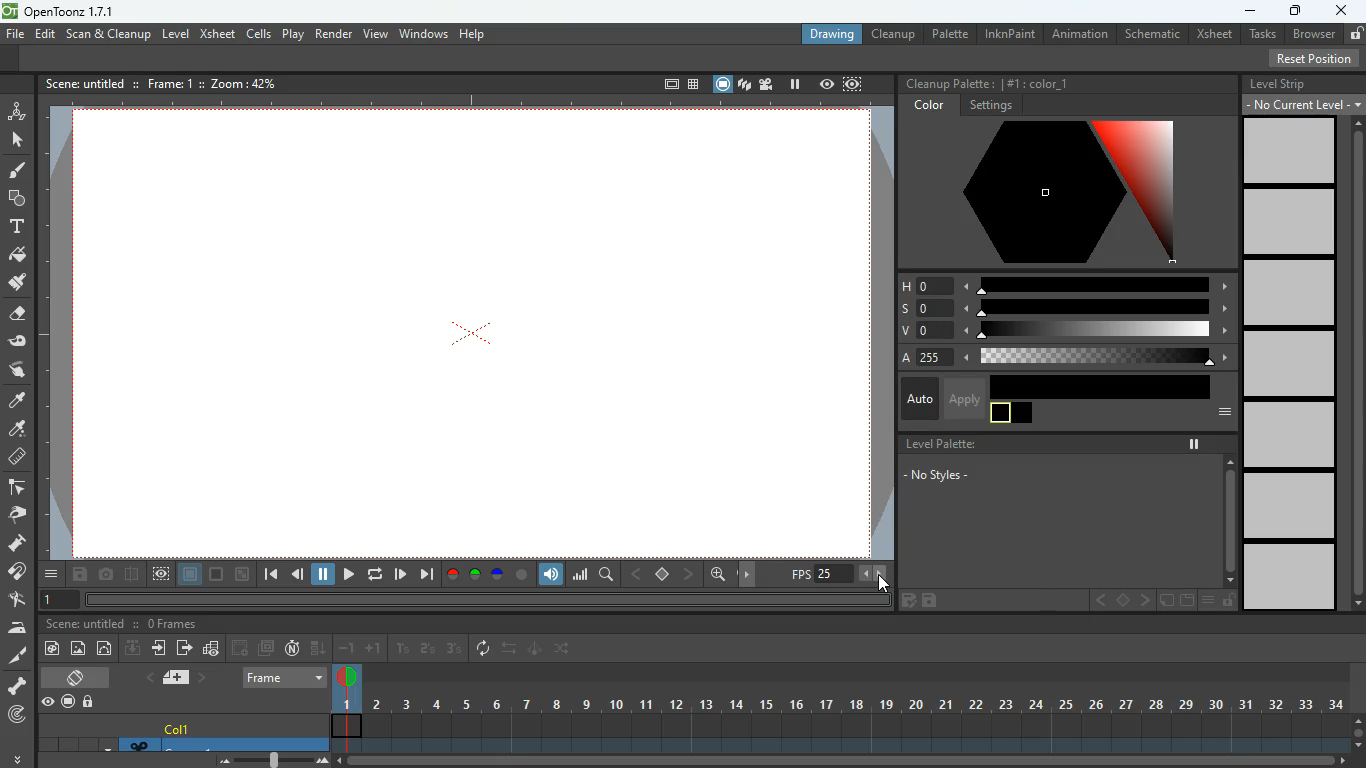  What do you see at coordinates (52, 576) in the screenshot?
I see `menu` at bounding box center [52, 576].